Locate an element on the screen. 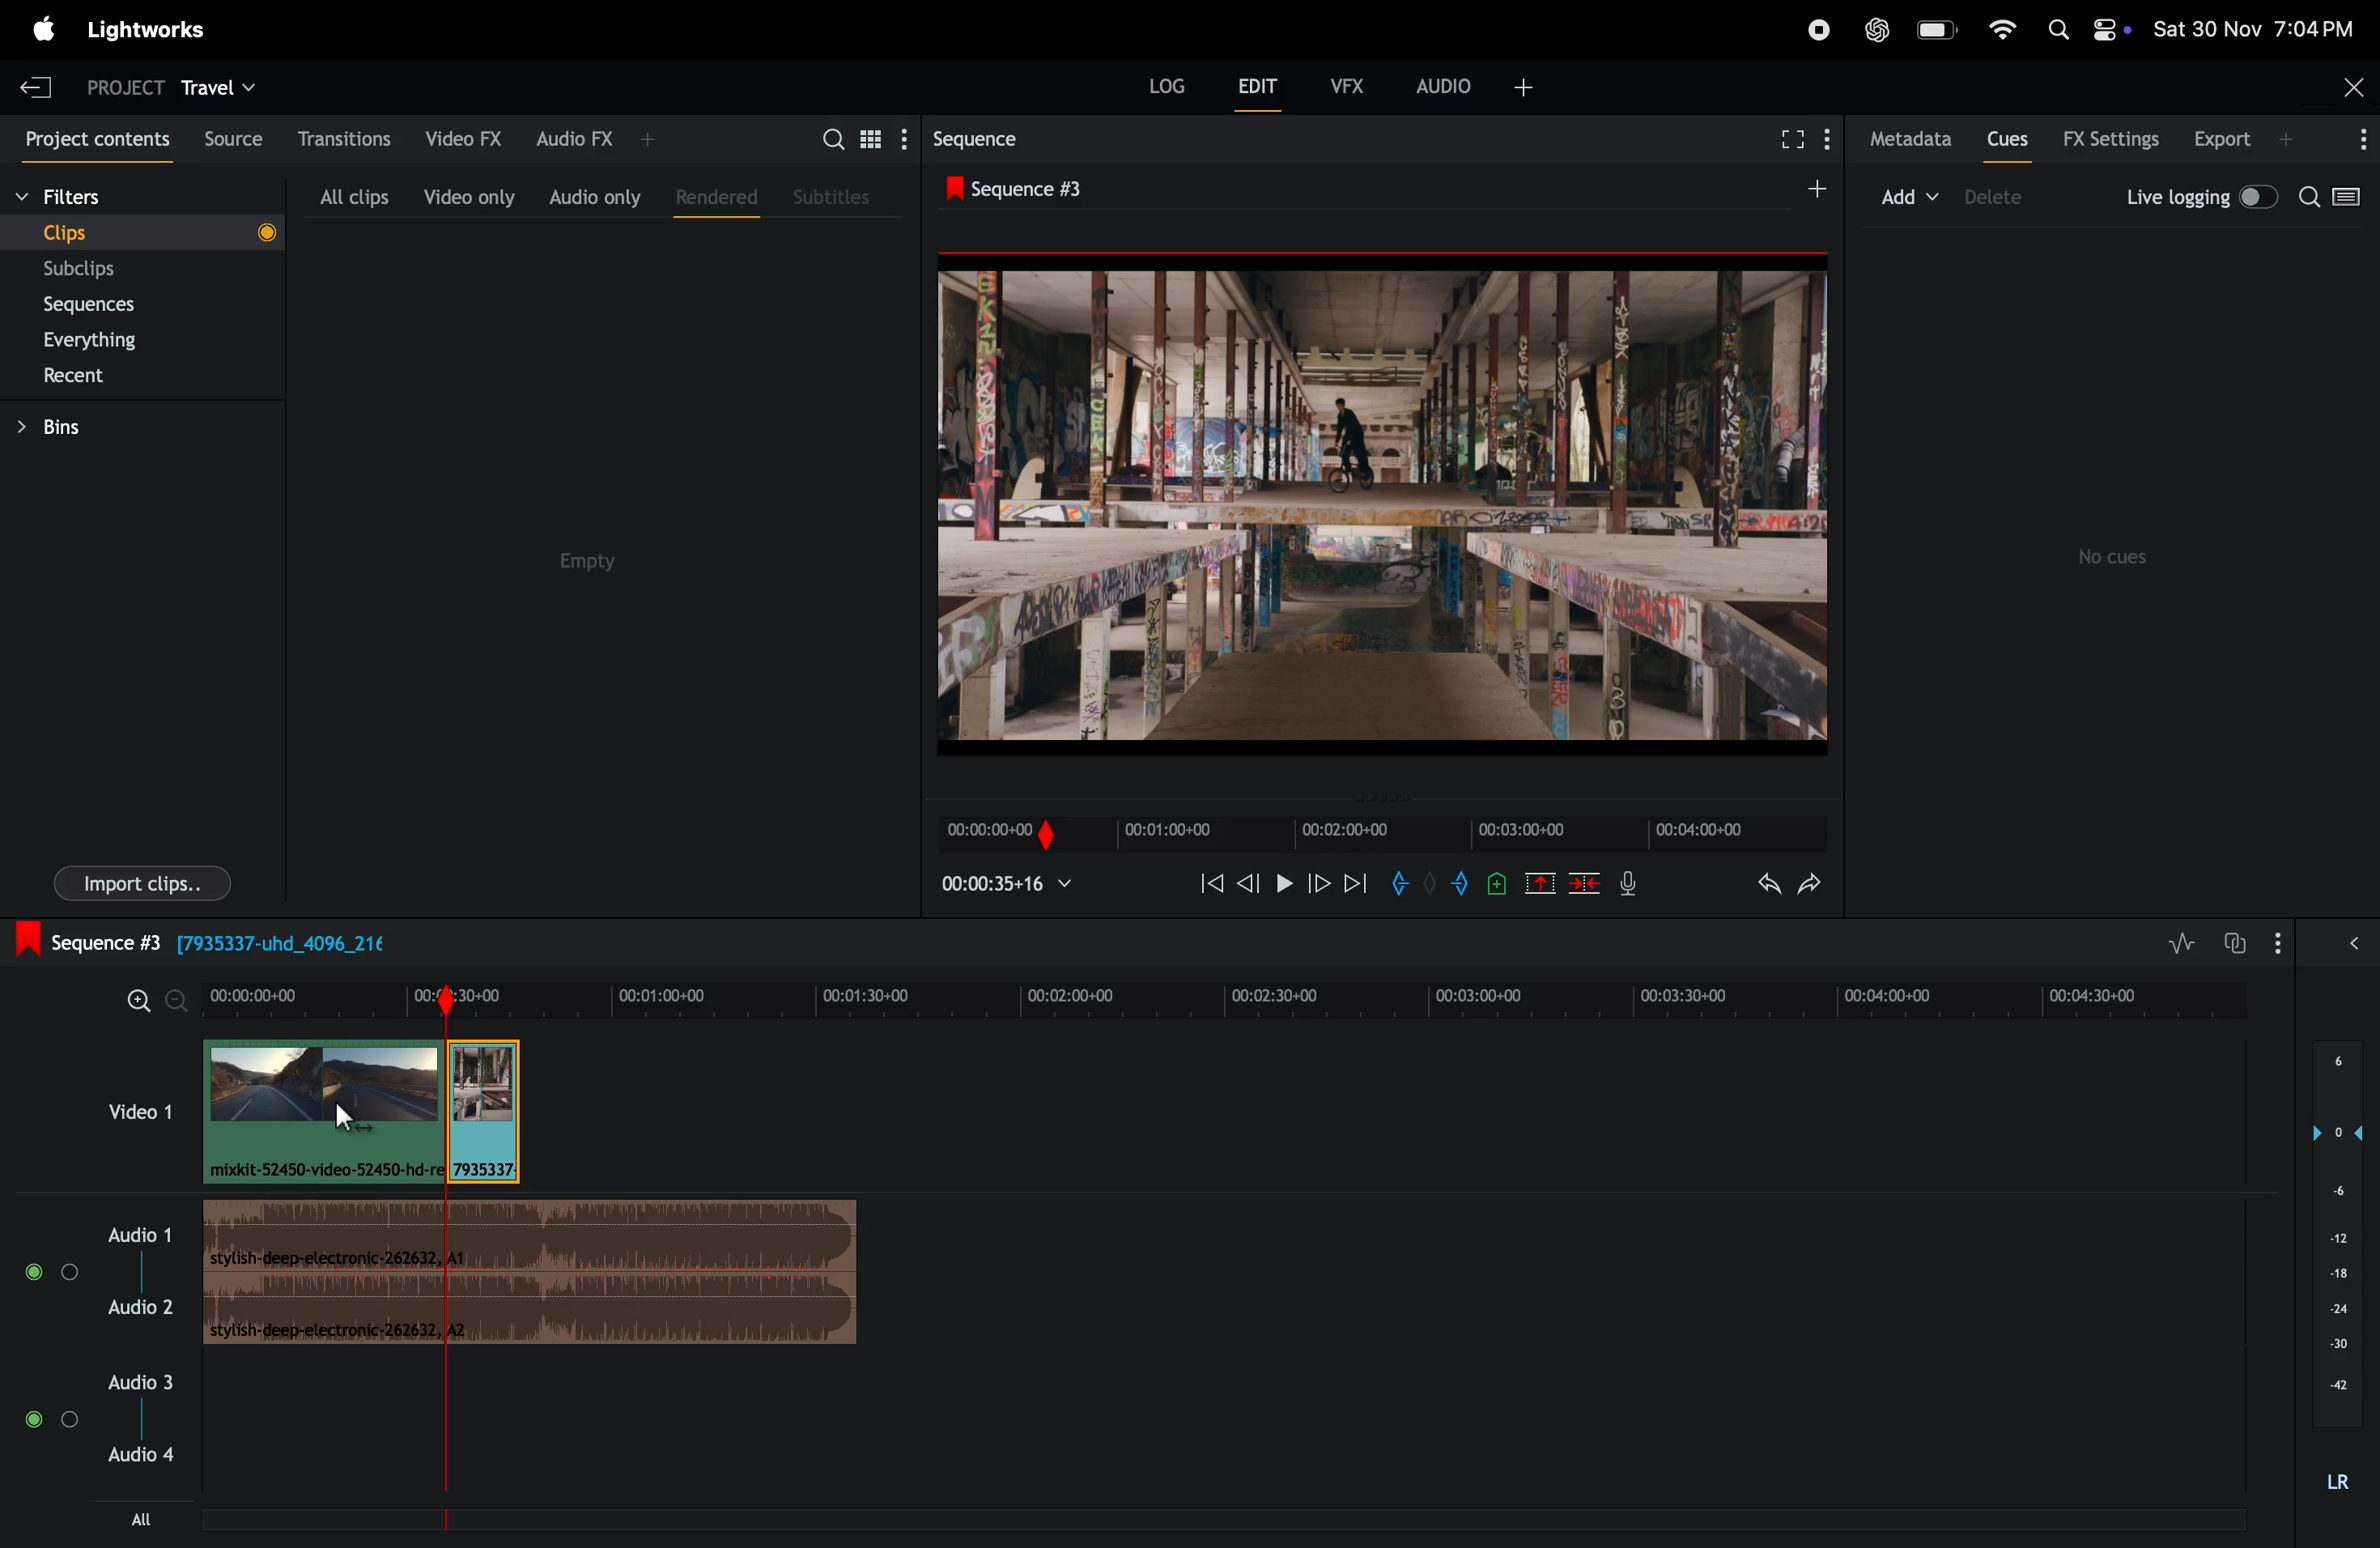  wifi is located at coordinates (2003, 32).